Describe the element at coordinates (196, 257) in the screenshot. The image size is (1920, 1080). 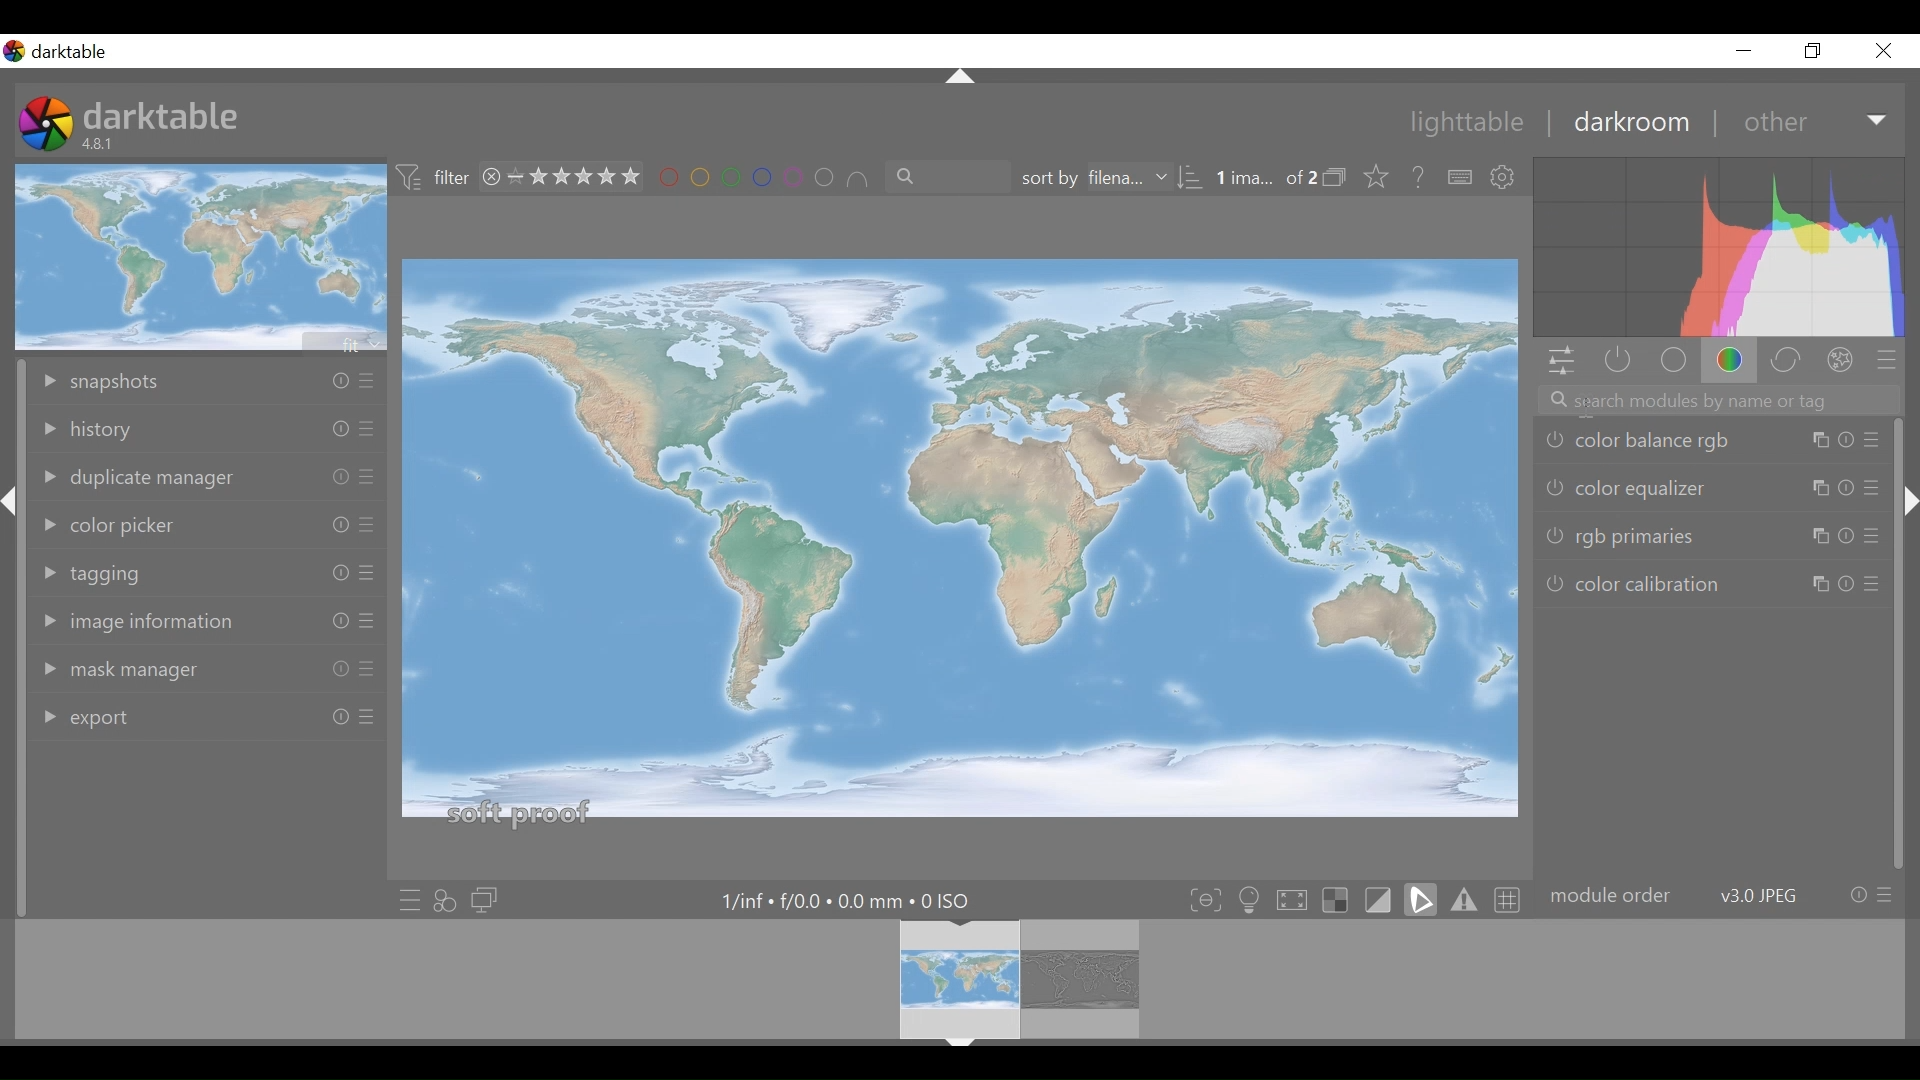
I see `image preview` at that location.